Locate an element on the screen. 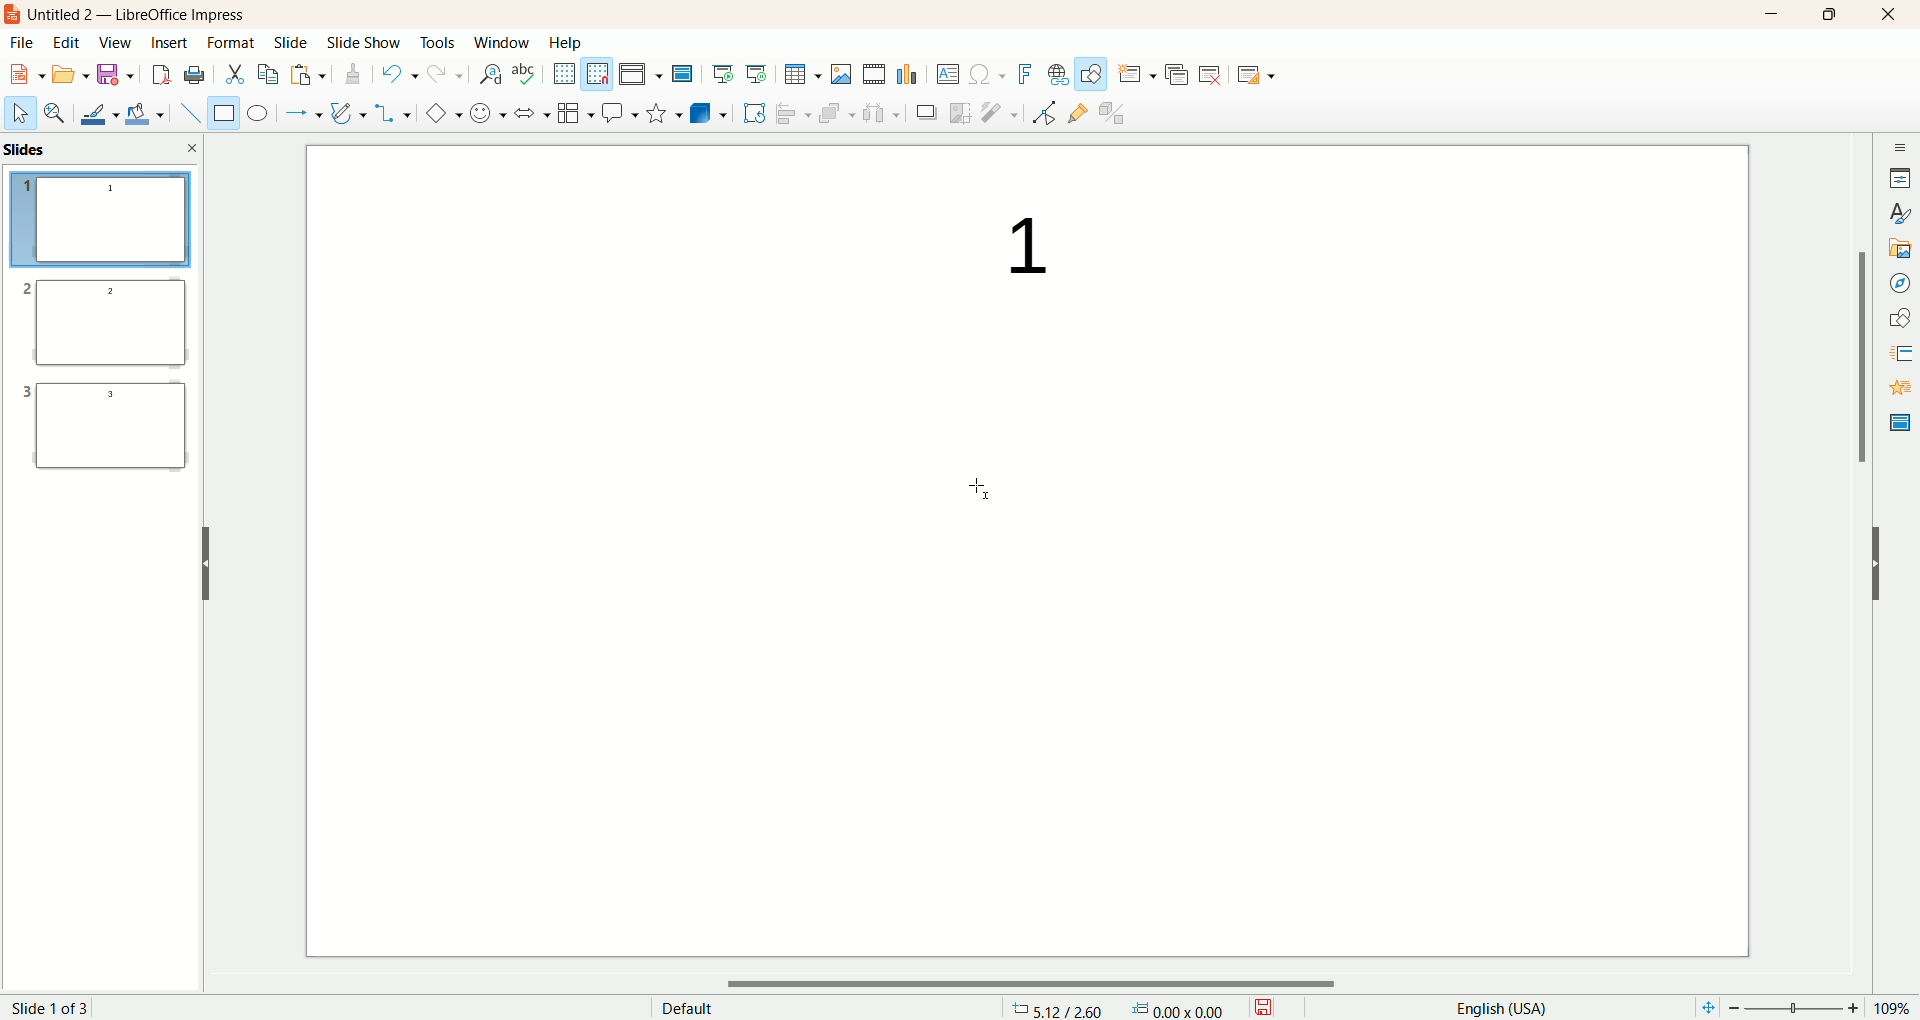  hyperlink is located at coordinates (1054, 75).